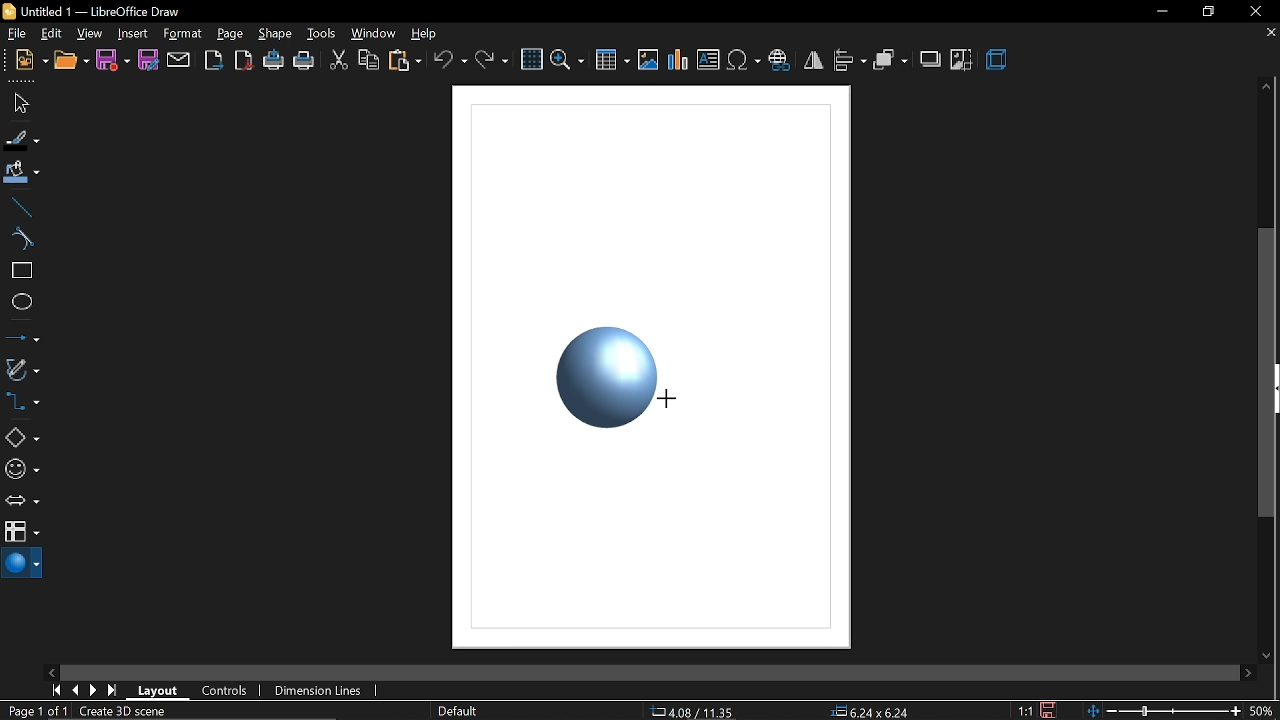 Image resolution: width=1280 pixels, height=720 pixels. I want to click on save as, so click(149, 62).